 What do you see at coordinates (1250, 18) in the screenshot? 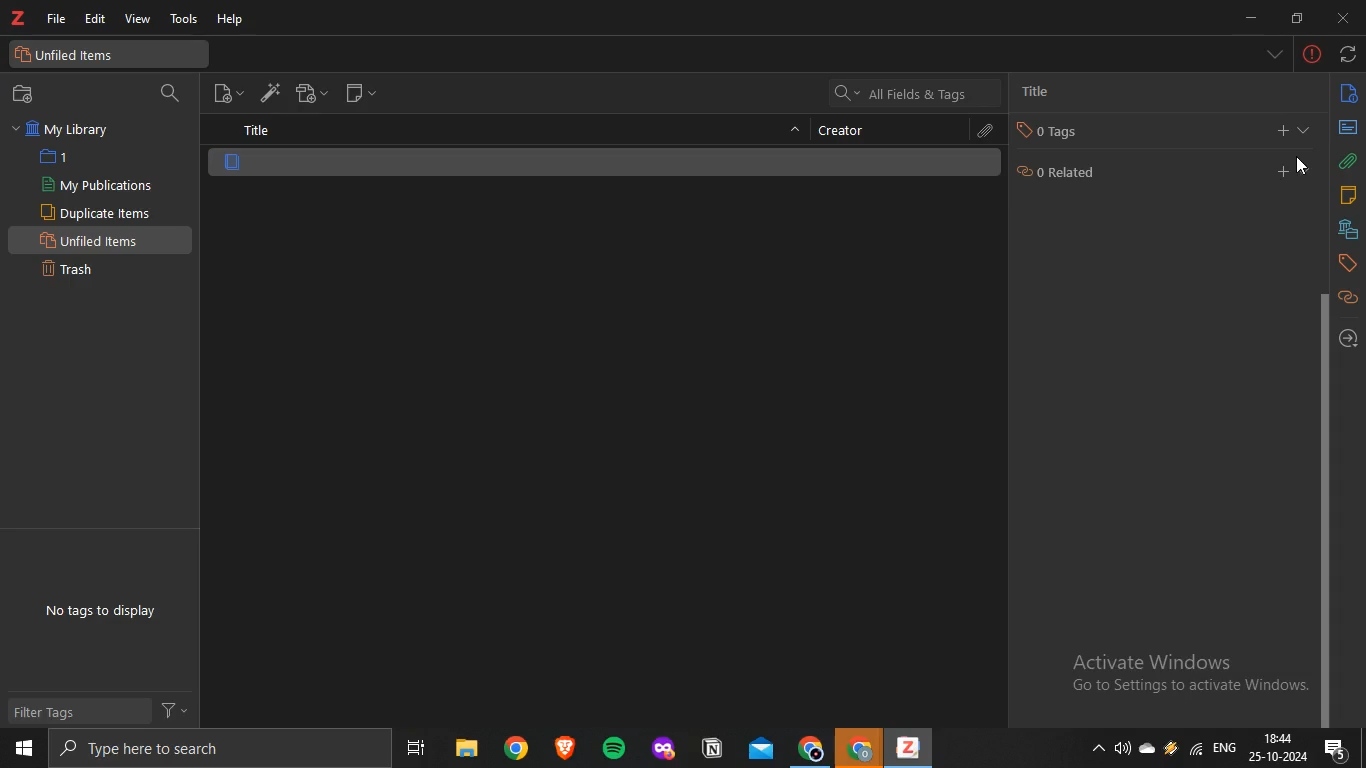
I see `minimize` at bounding box center [1250, 18].